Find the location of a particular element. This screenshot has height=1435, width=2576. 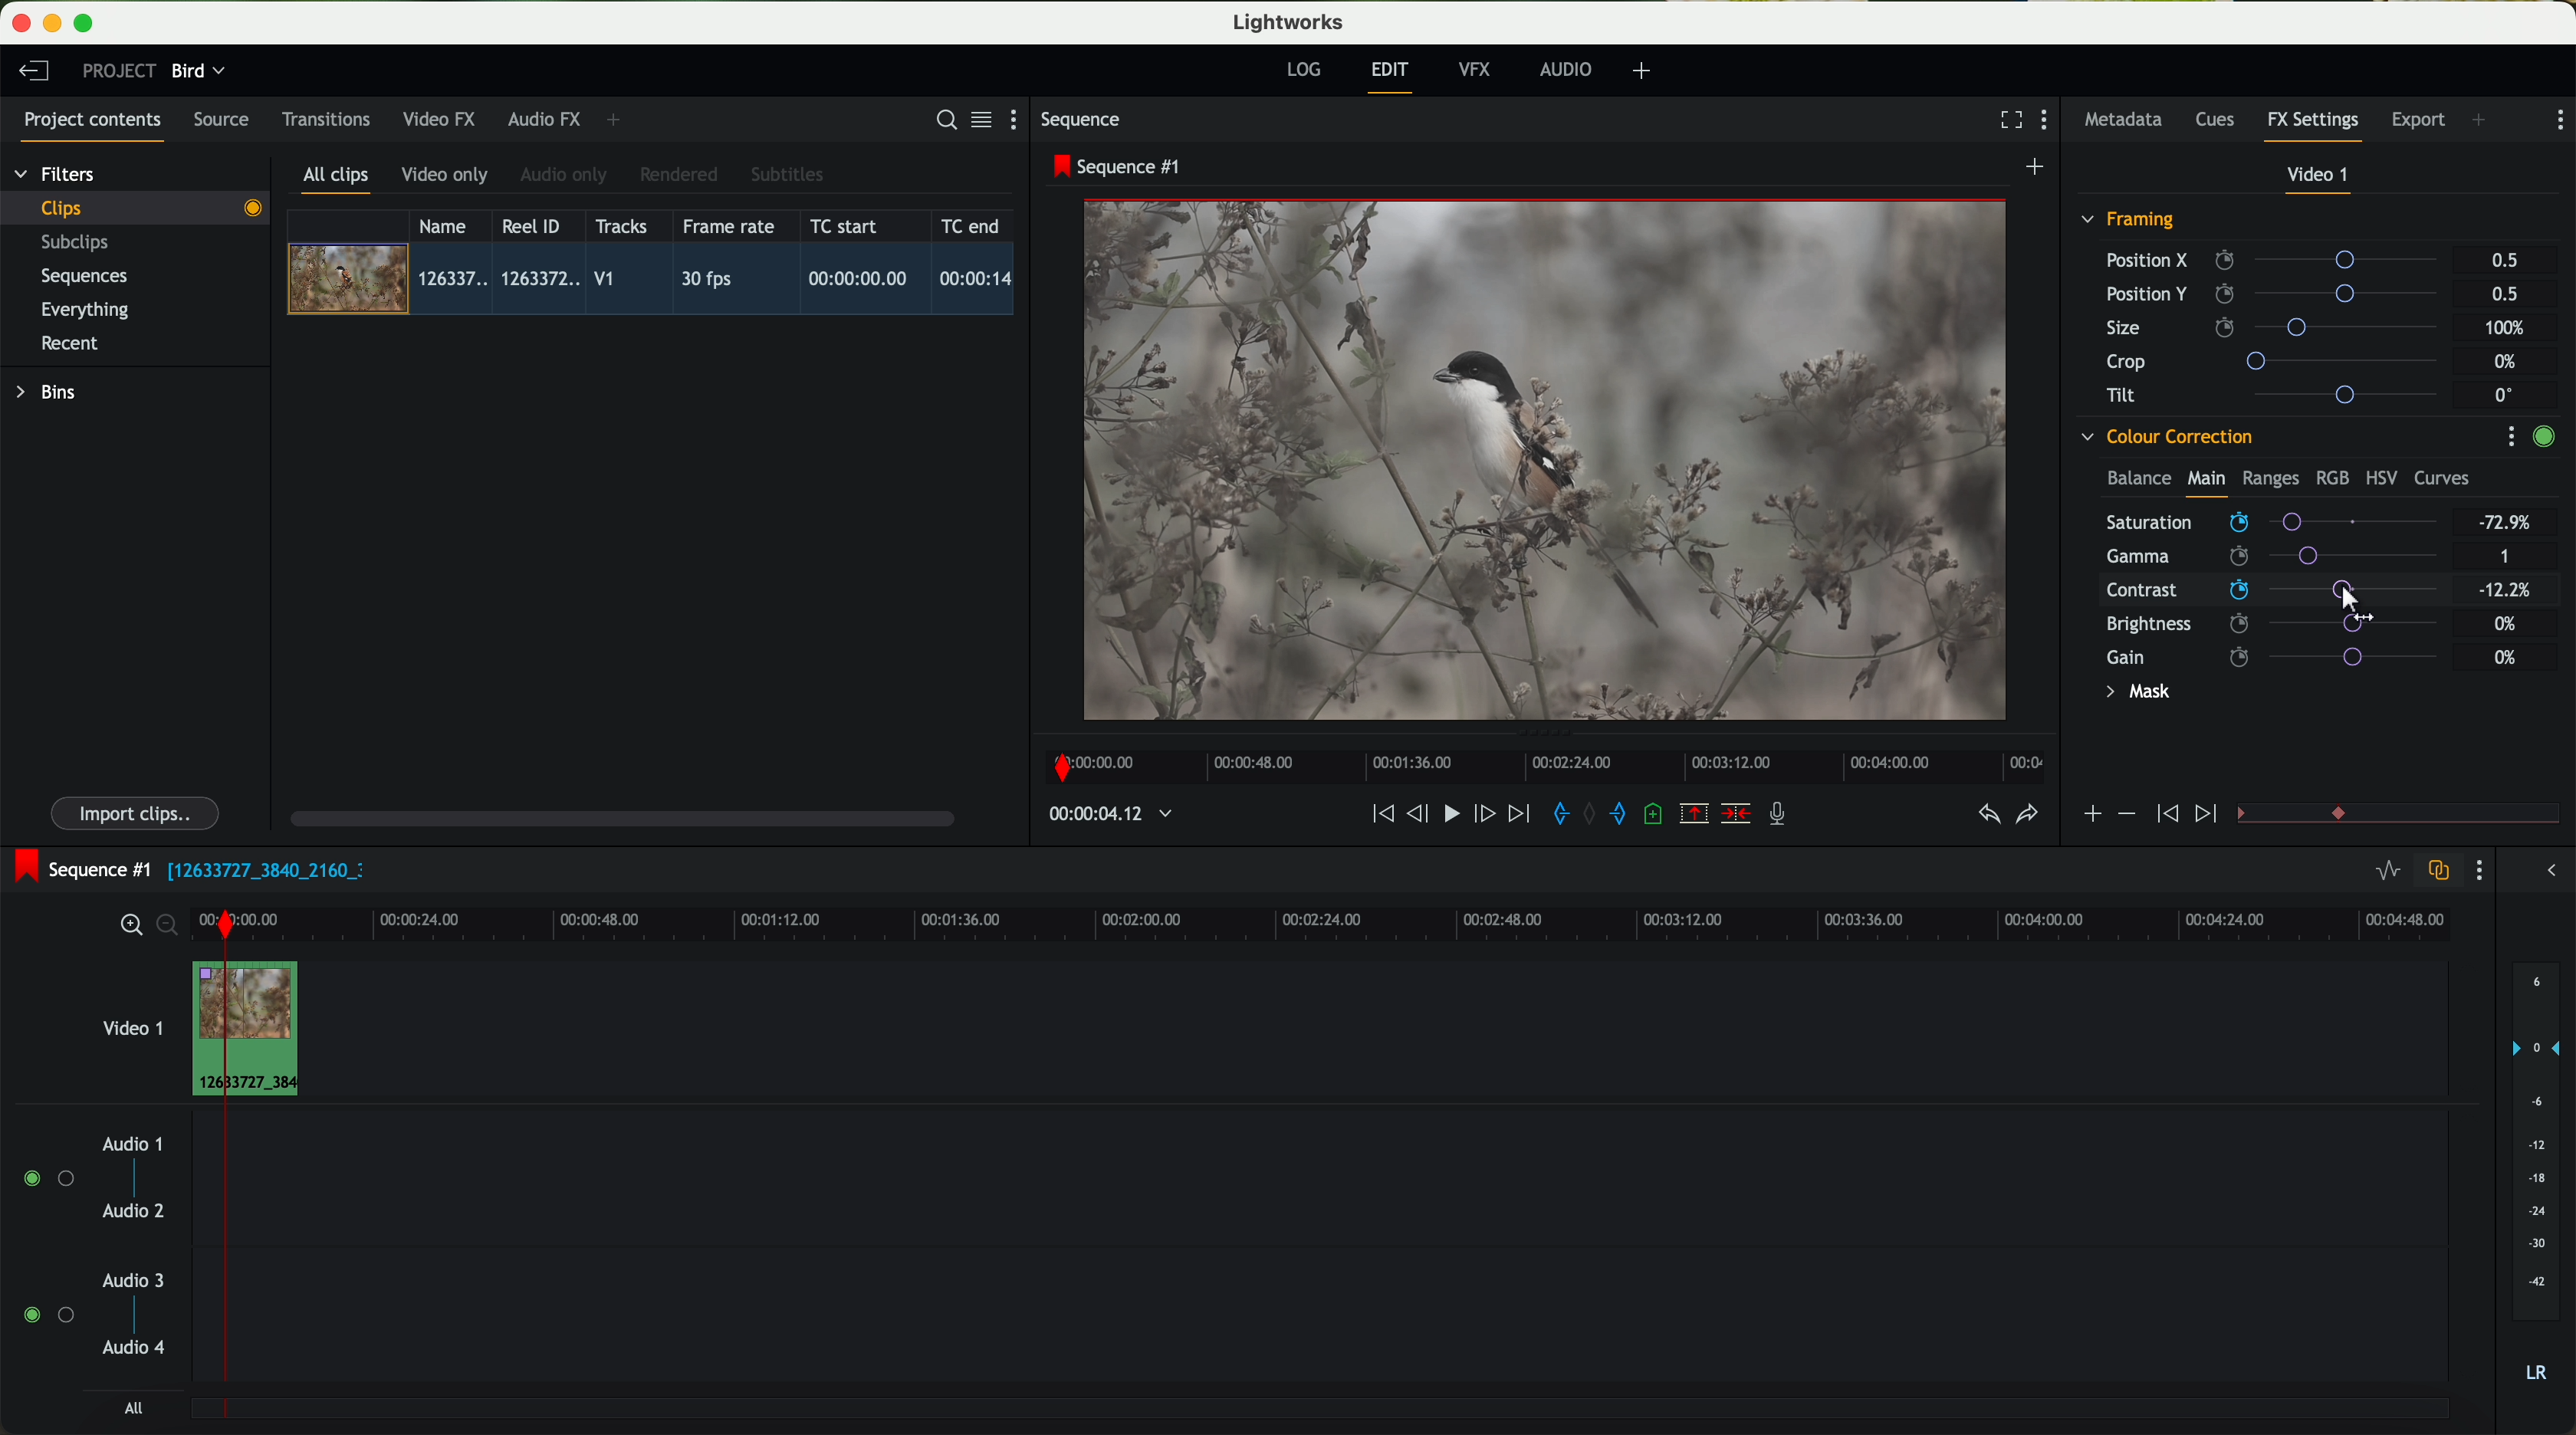

VFX is located at coordinates (1479, 70).